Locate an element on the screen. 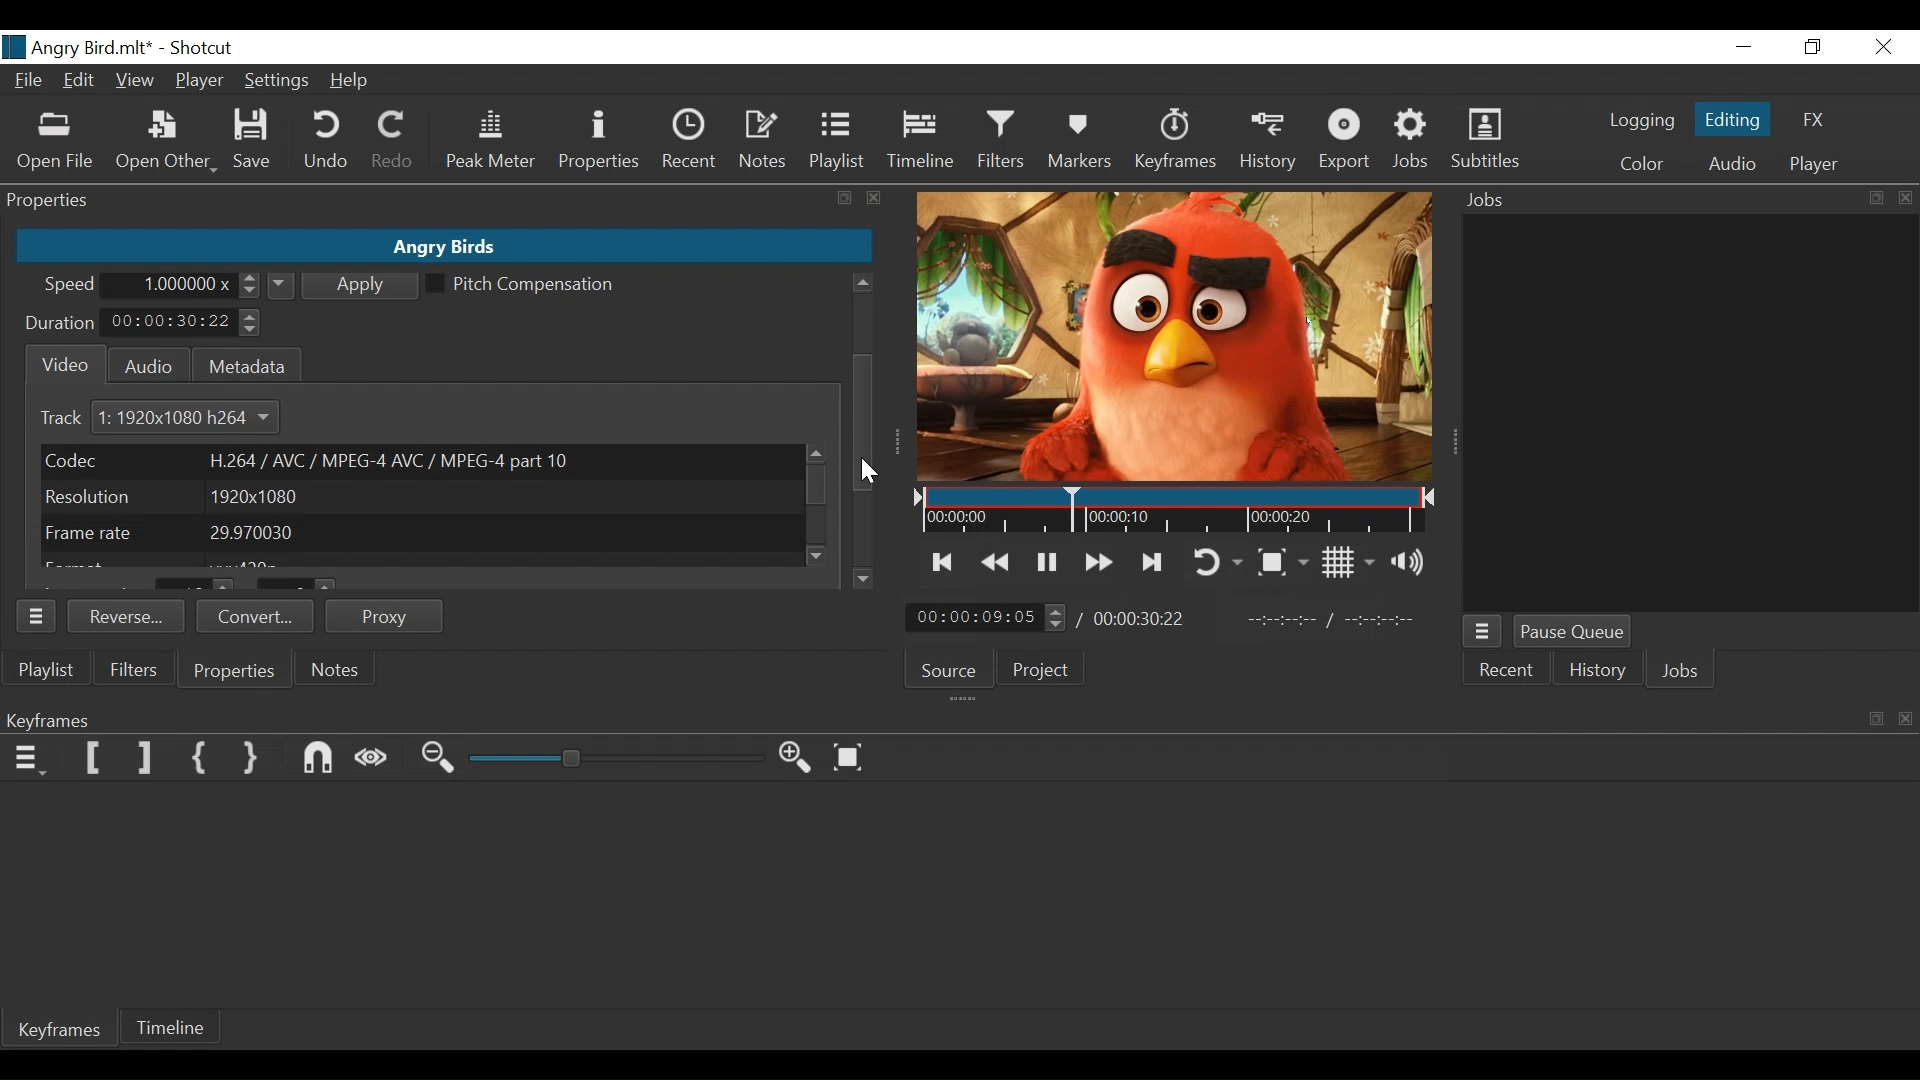 The width and height of the screenshot is (1920, 1080). Export is located at coordinates (1349, 143).